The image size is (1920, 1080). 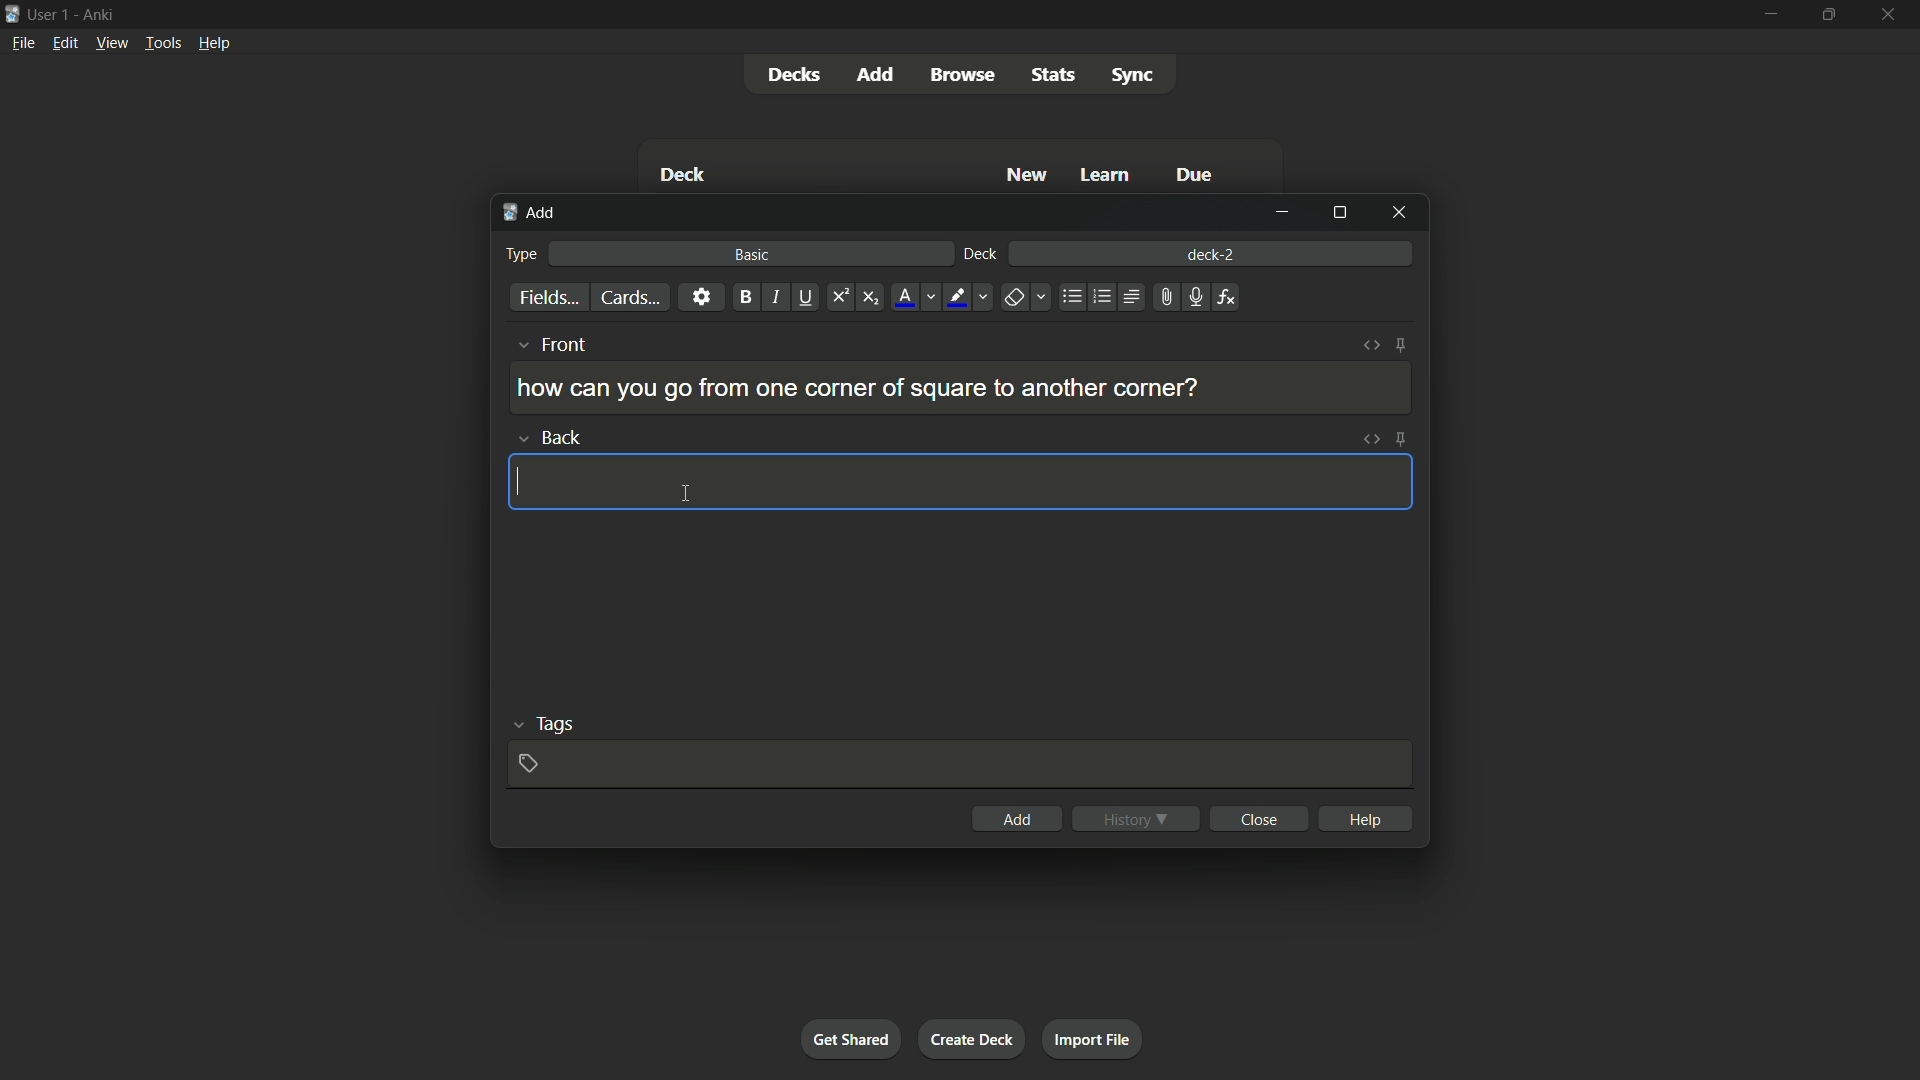 What do you see at coordinates (1287, 214) in the screenshot?
I see `minimize` at bounding box center [1287, 214].